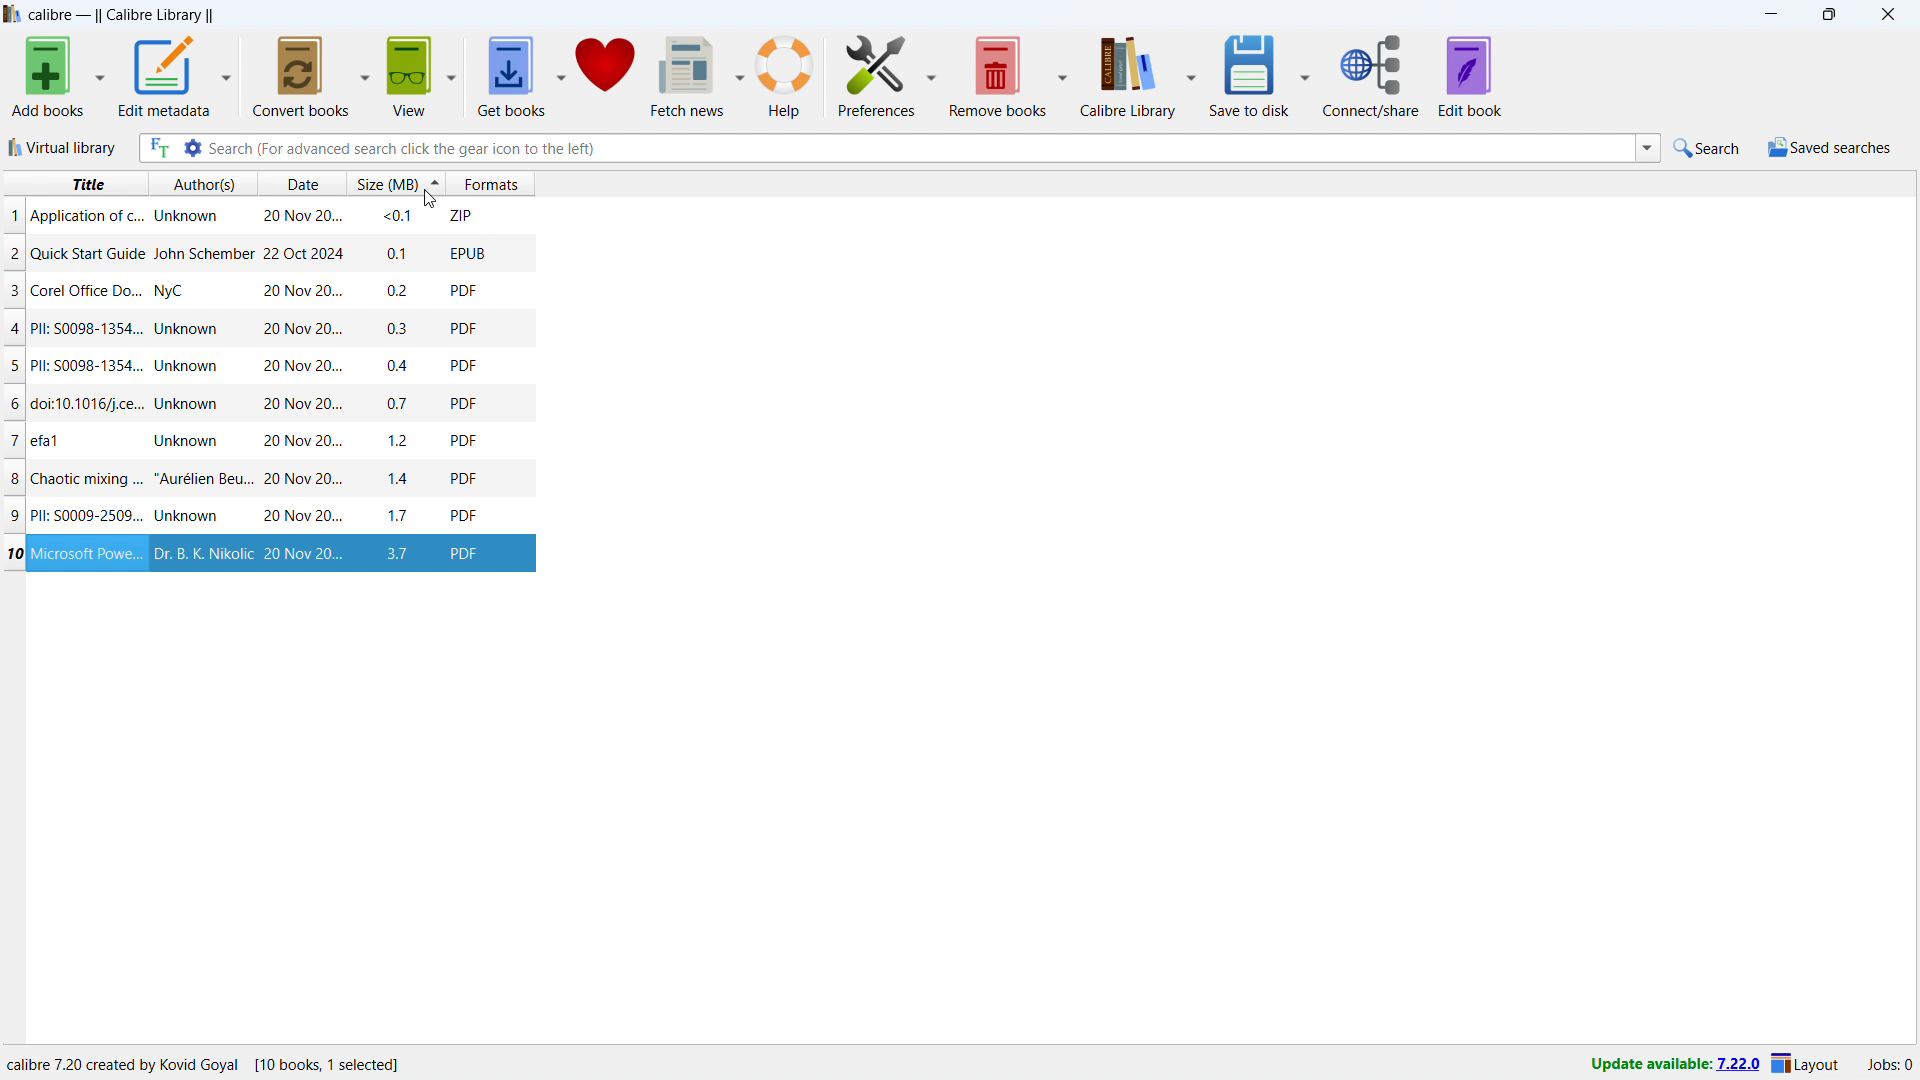  What do you see at coordinates (302, 329) in the screenshot?
I see `date` at bounding box center [302, 329].